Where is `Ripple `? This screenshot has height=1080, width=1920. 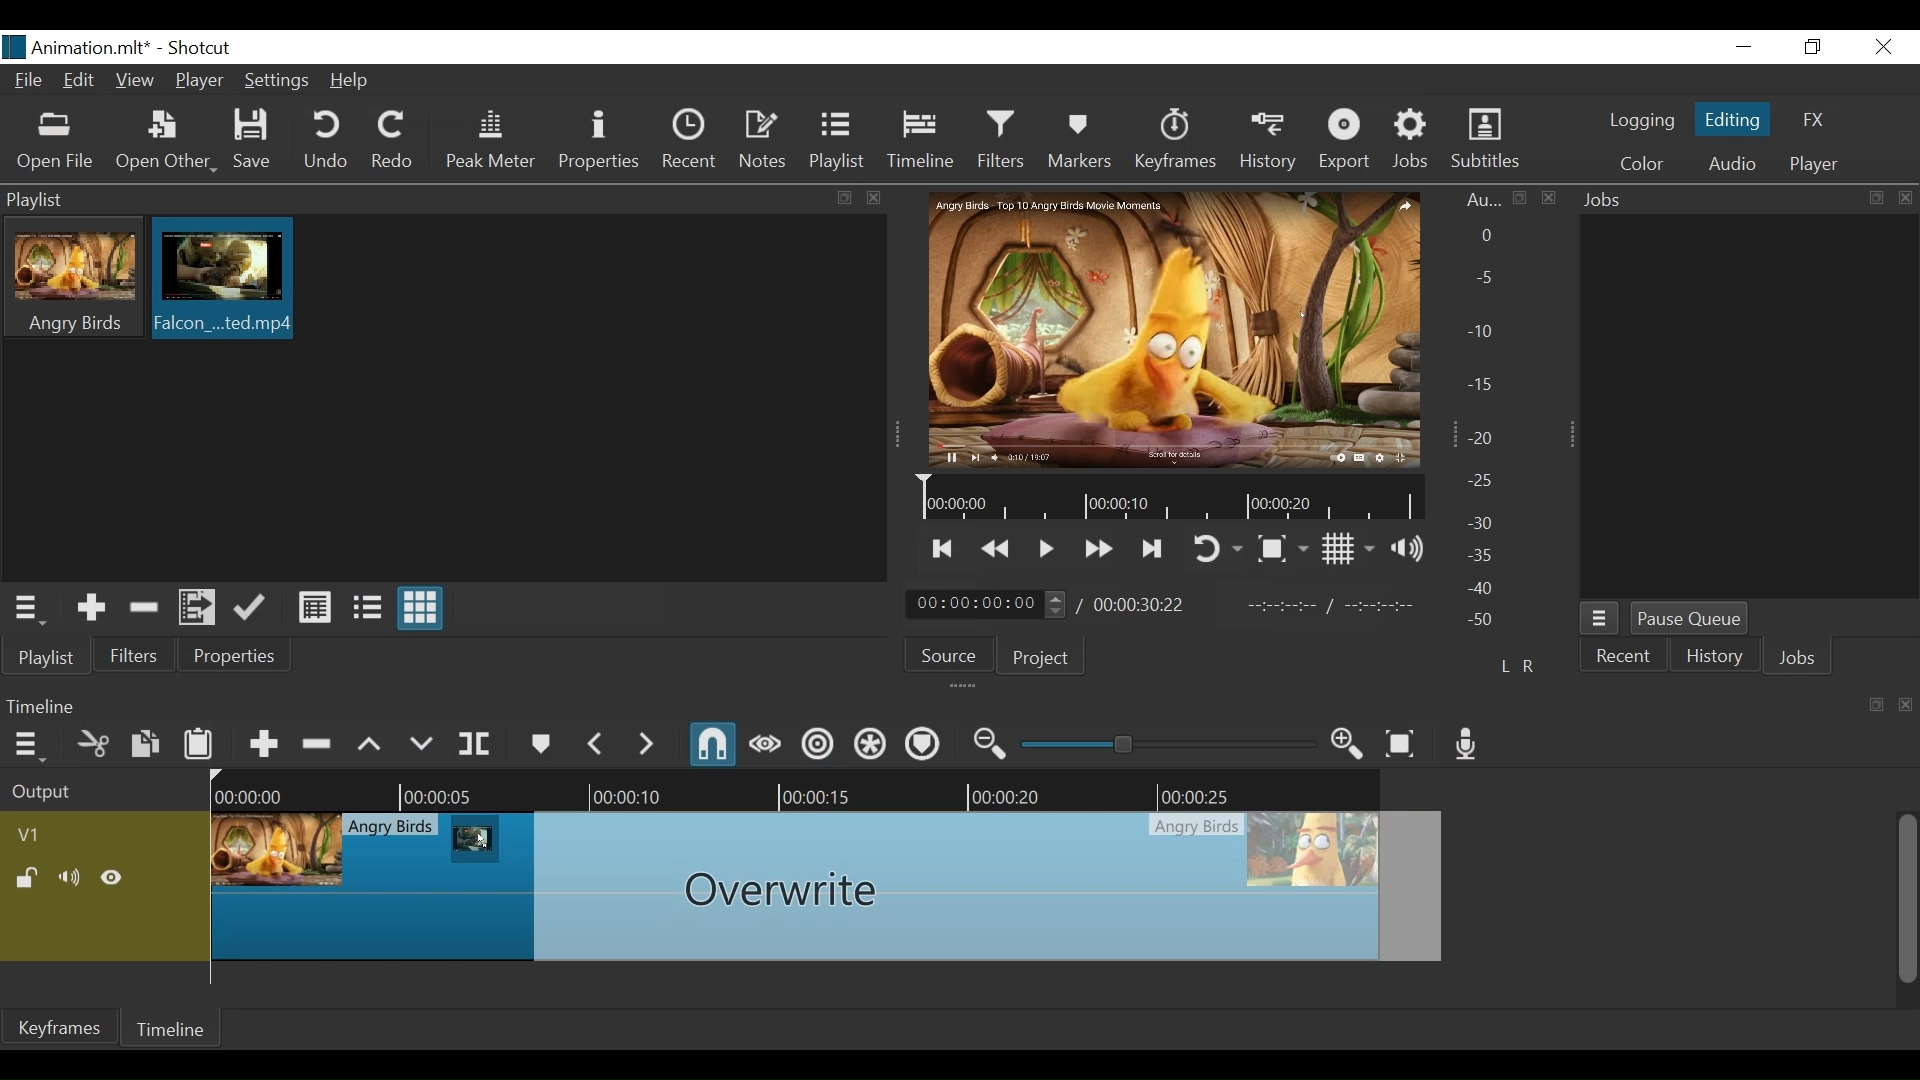 Ripple  is located at coordinates (819, 745).